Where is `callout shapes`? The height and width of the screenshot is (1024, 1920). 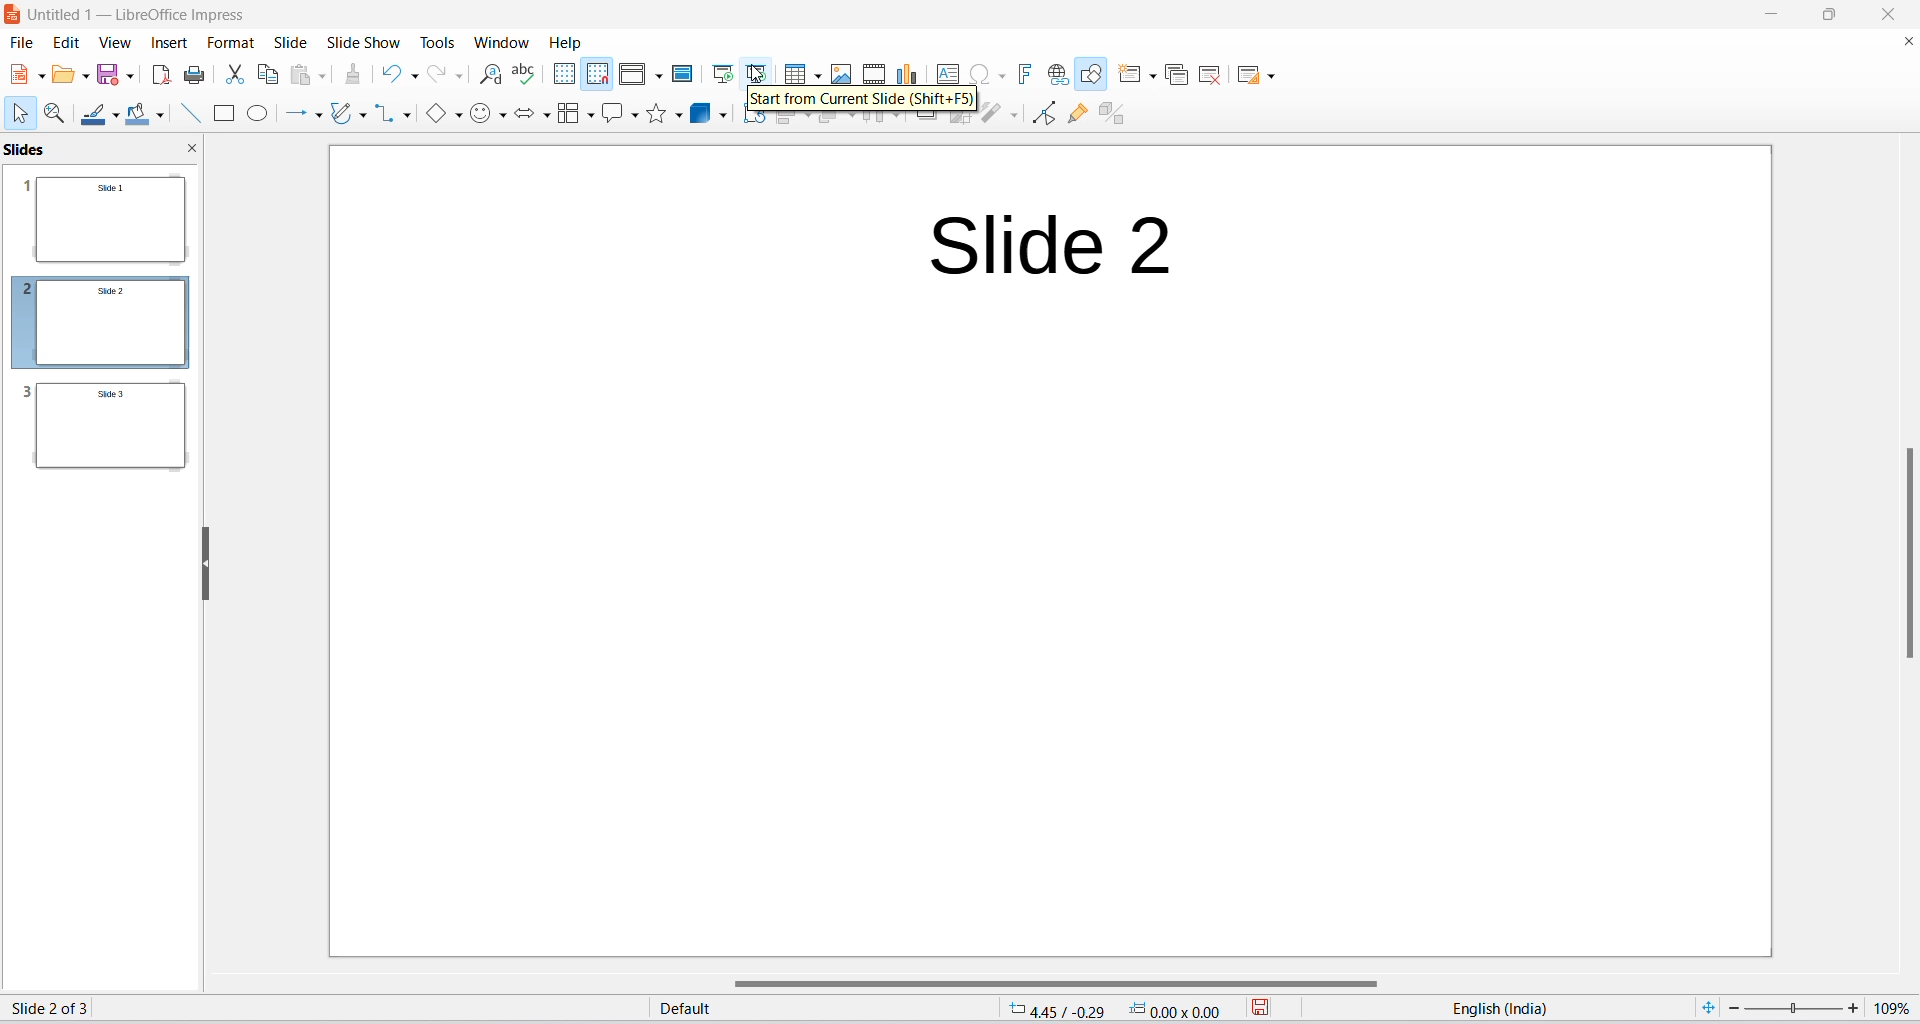
callout shapes is located at coordinates (611, 118).